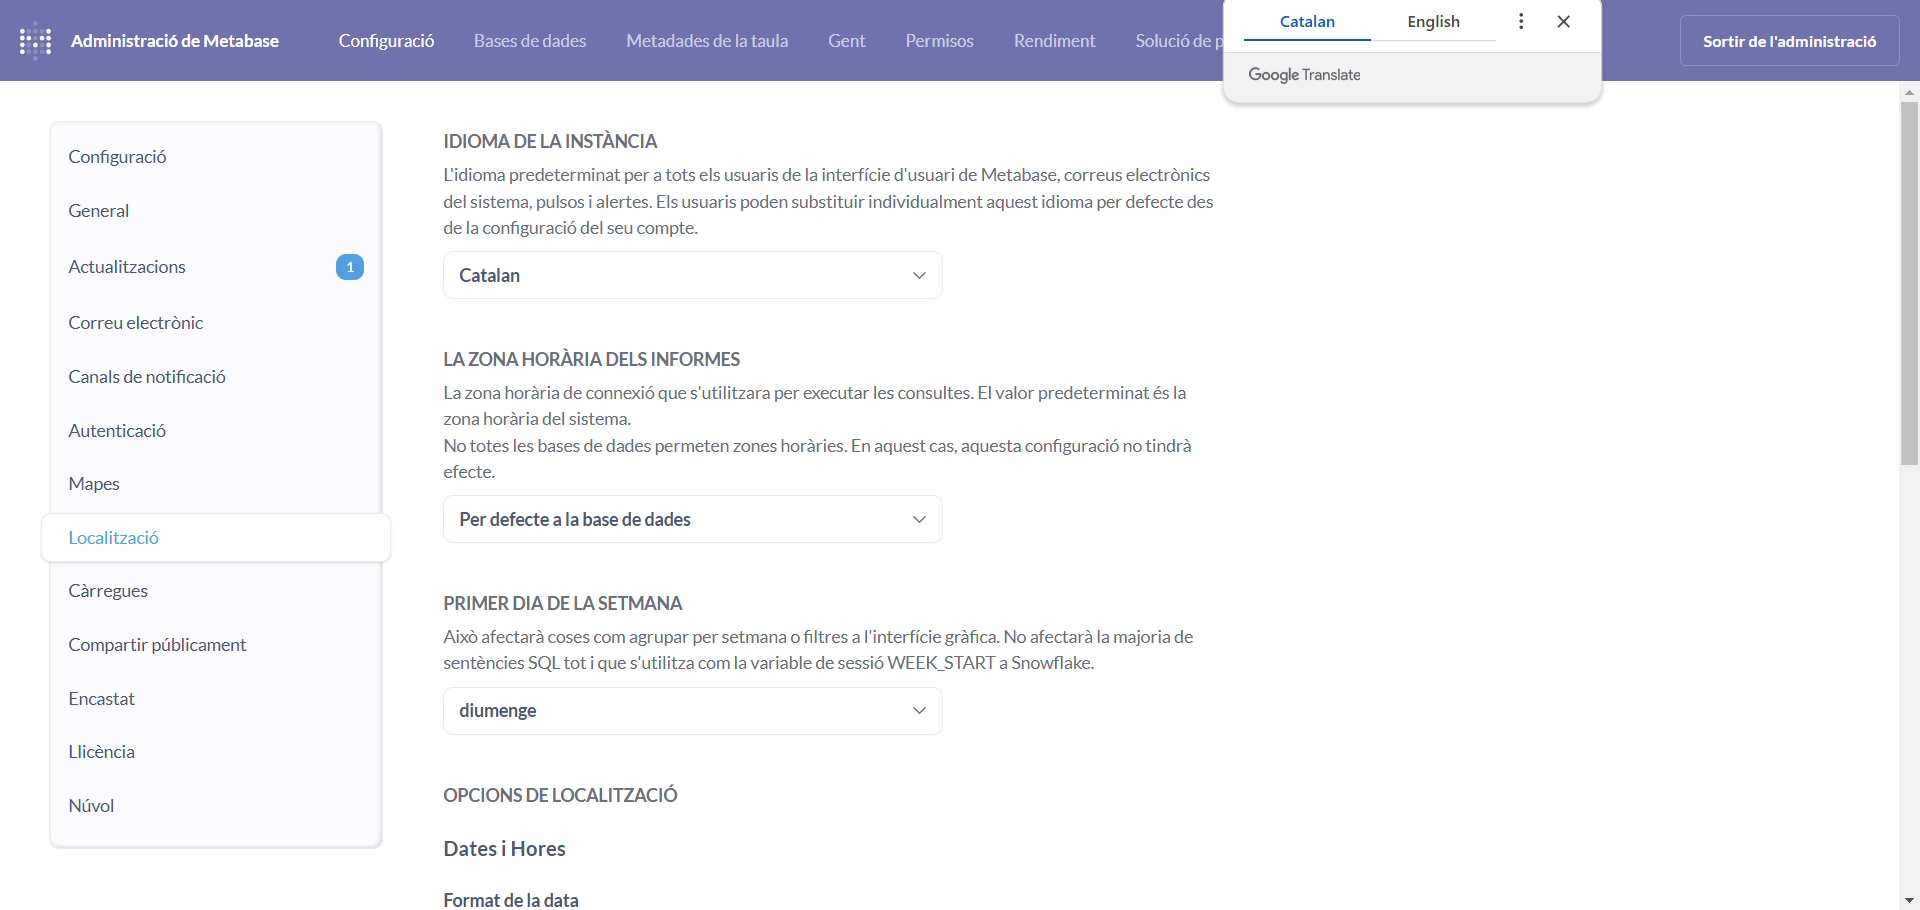  What do you see at coordinates (208, 379) in the screenshot?
I see `notification channels` at bounding box center [208, 379].